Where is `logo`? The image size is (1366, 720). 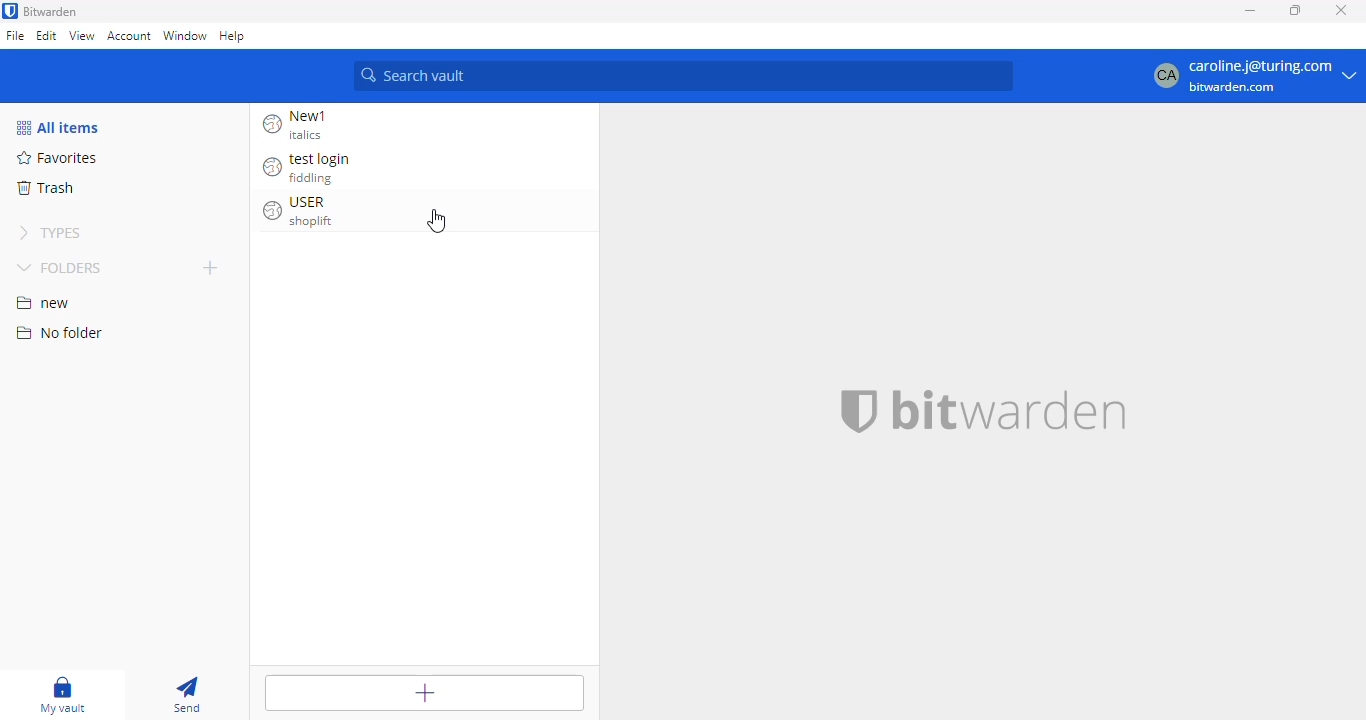 logo is located at coordinates (10, 11).